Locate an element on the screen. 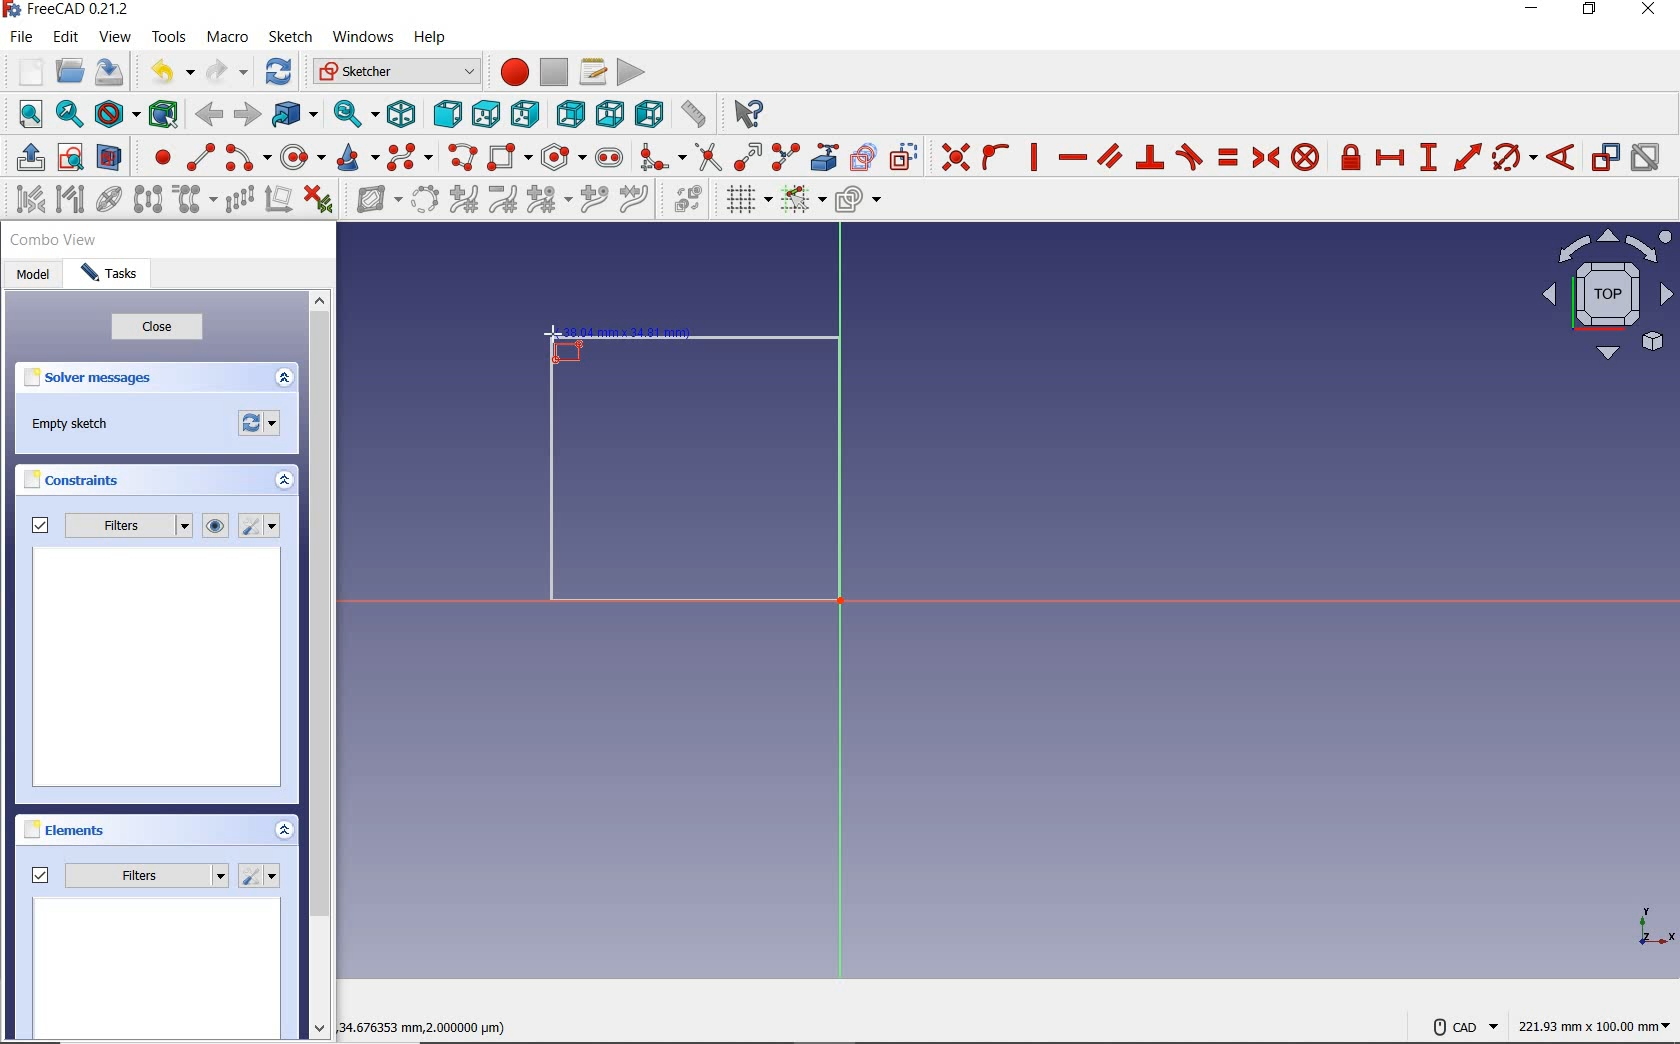  preview is located at coordinates (158, 970).